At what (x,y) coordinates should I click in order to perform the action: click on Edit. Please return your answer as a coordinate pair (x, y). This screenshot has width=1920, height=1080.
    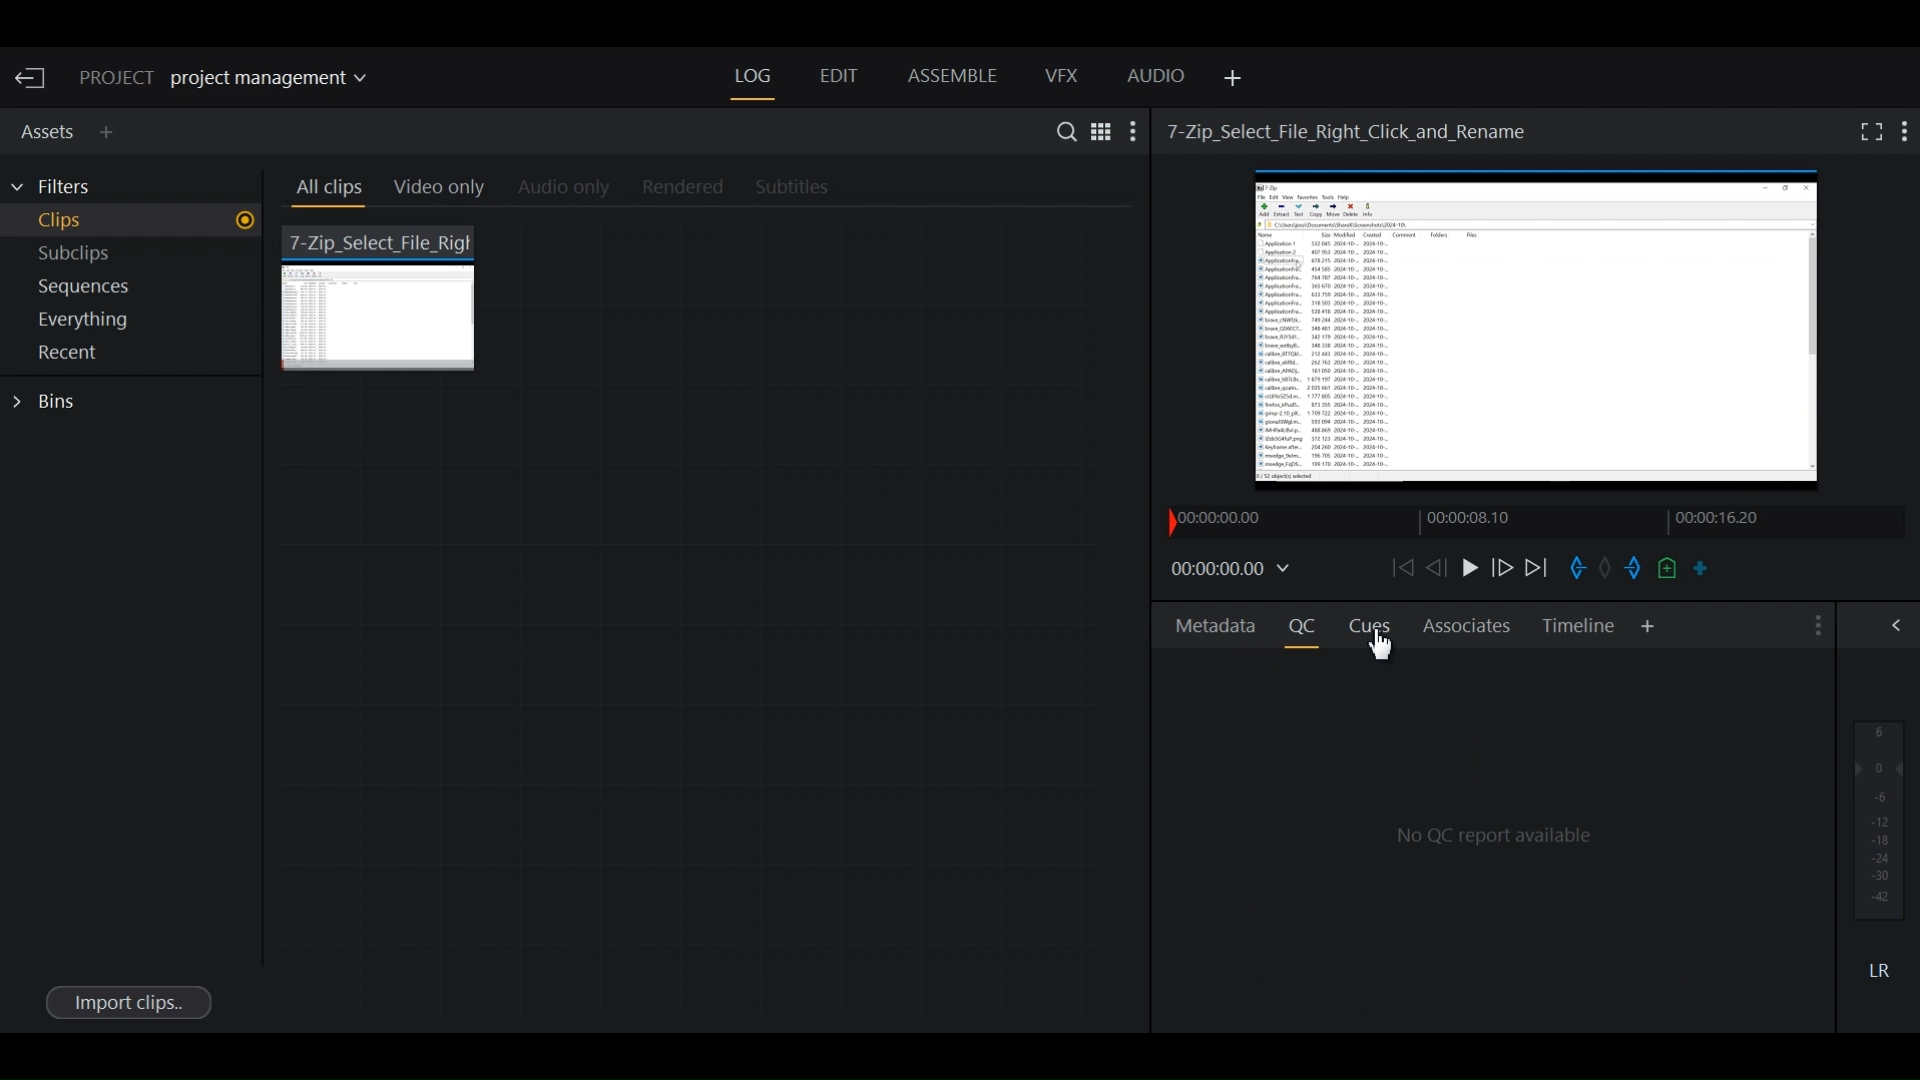
    Looking at the image, I should click on (837, 78).